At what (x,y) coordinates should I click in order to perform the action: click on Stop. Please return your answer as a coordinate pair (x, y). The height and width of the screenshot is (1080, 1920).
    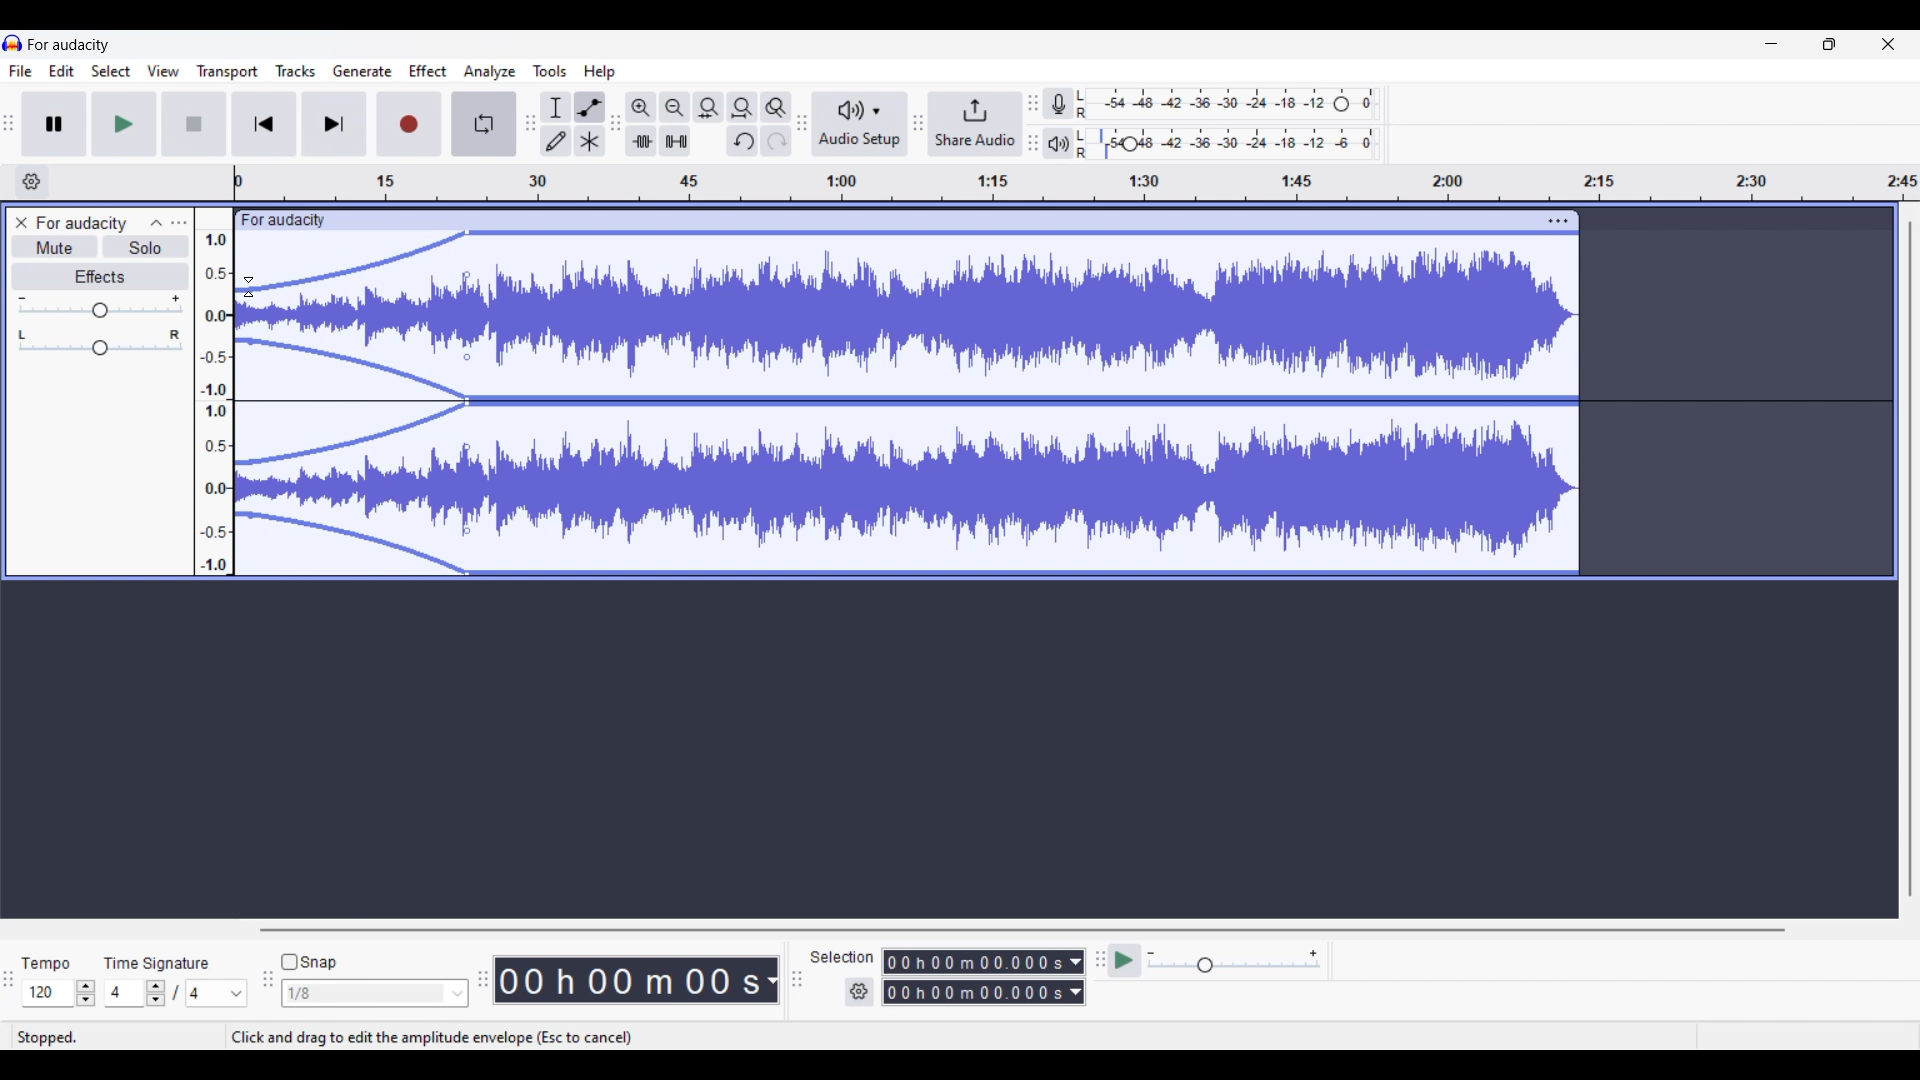
    Looking at the image, I should click on (195, 124).